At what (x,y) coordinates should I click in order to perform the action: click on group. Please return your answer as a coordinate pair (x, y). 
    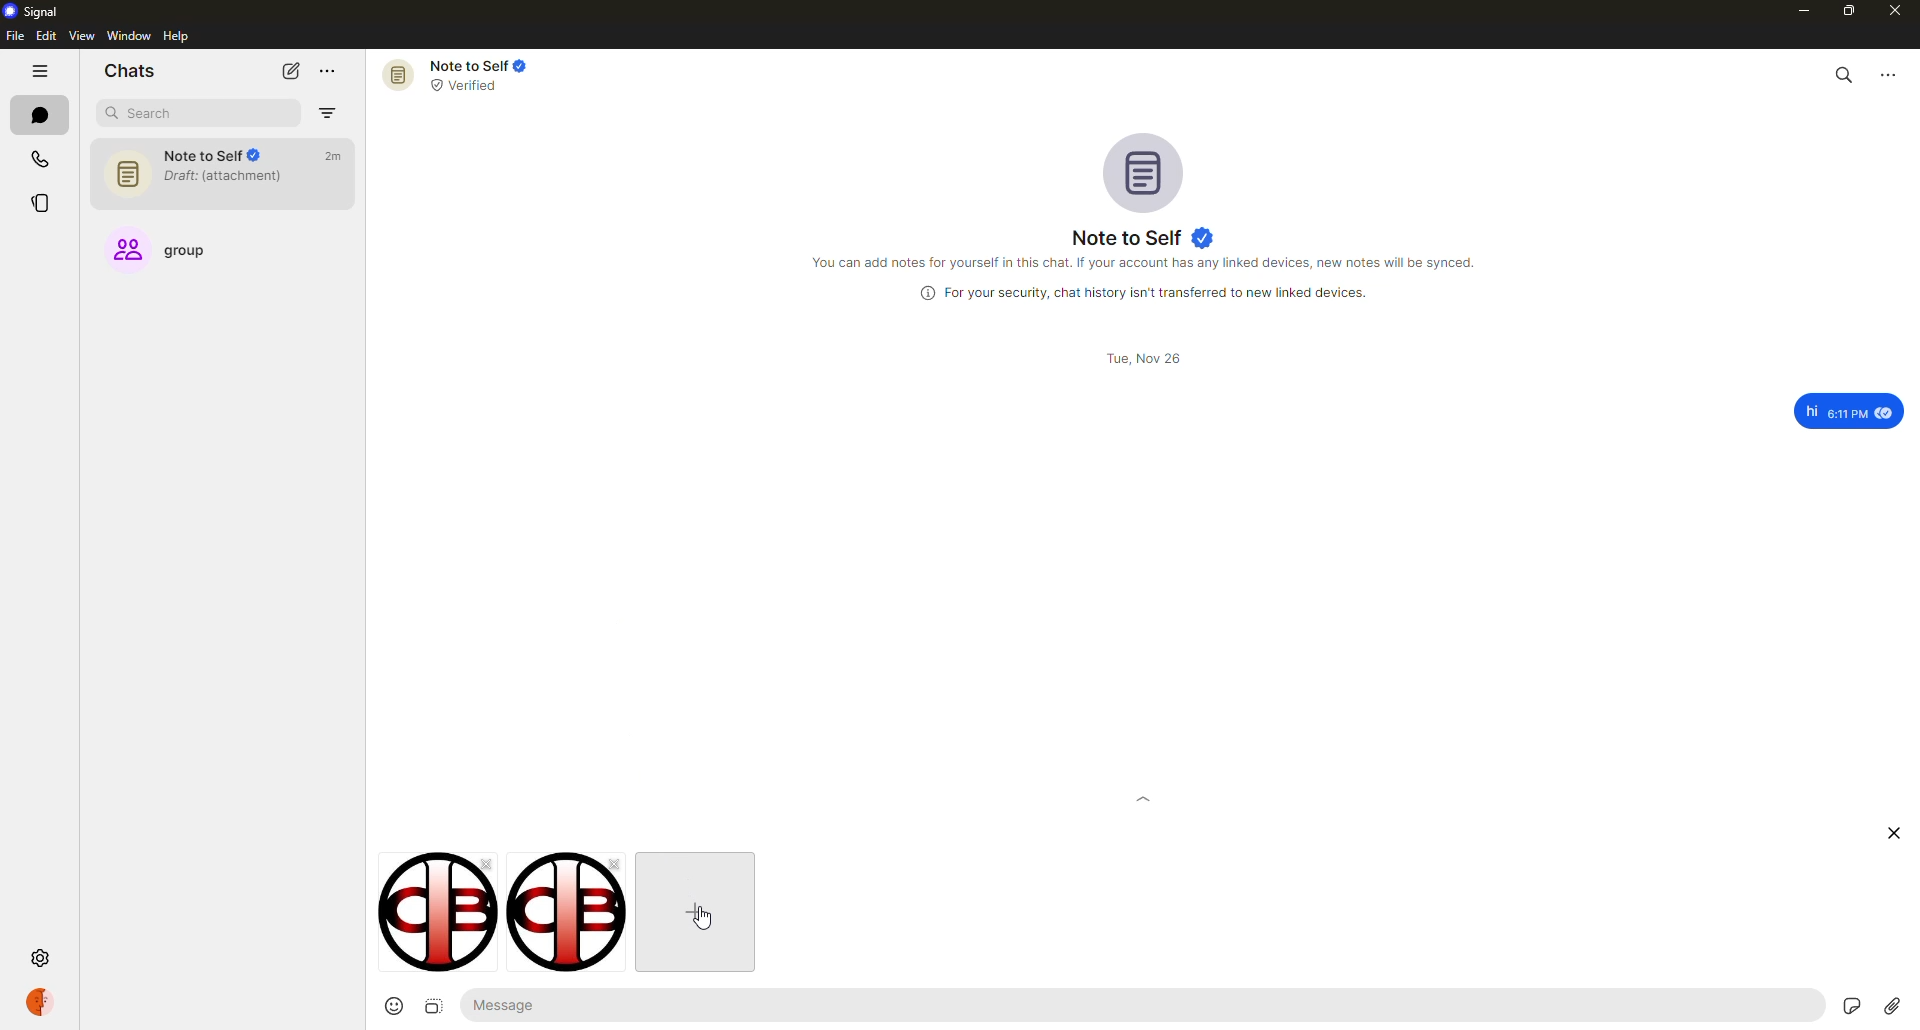
    Looking at the image, I should click on (174, 248).